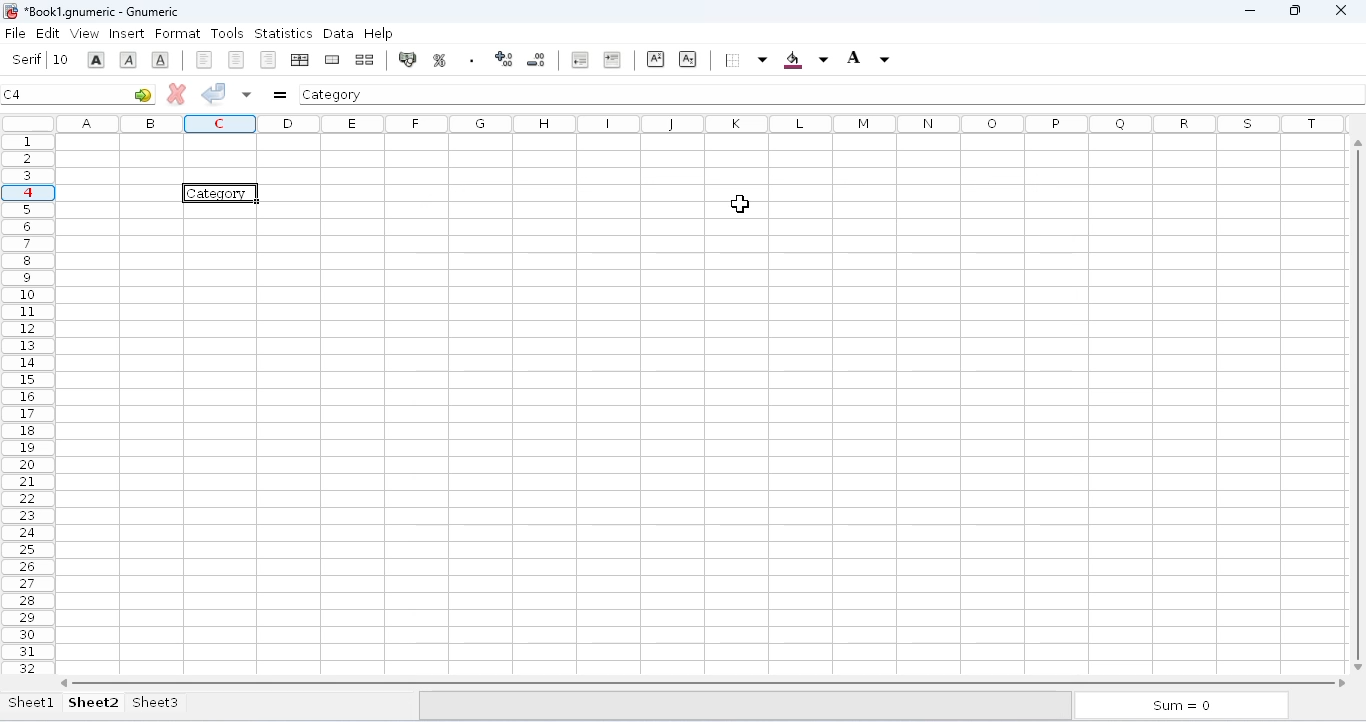  I want to click on split merged range of cells, so click(409, 59).